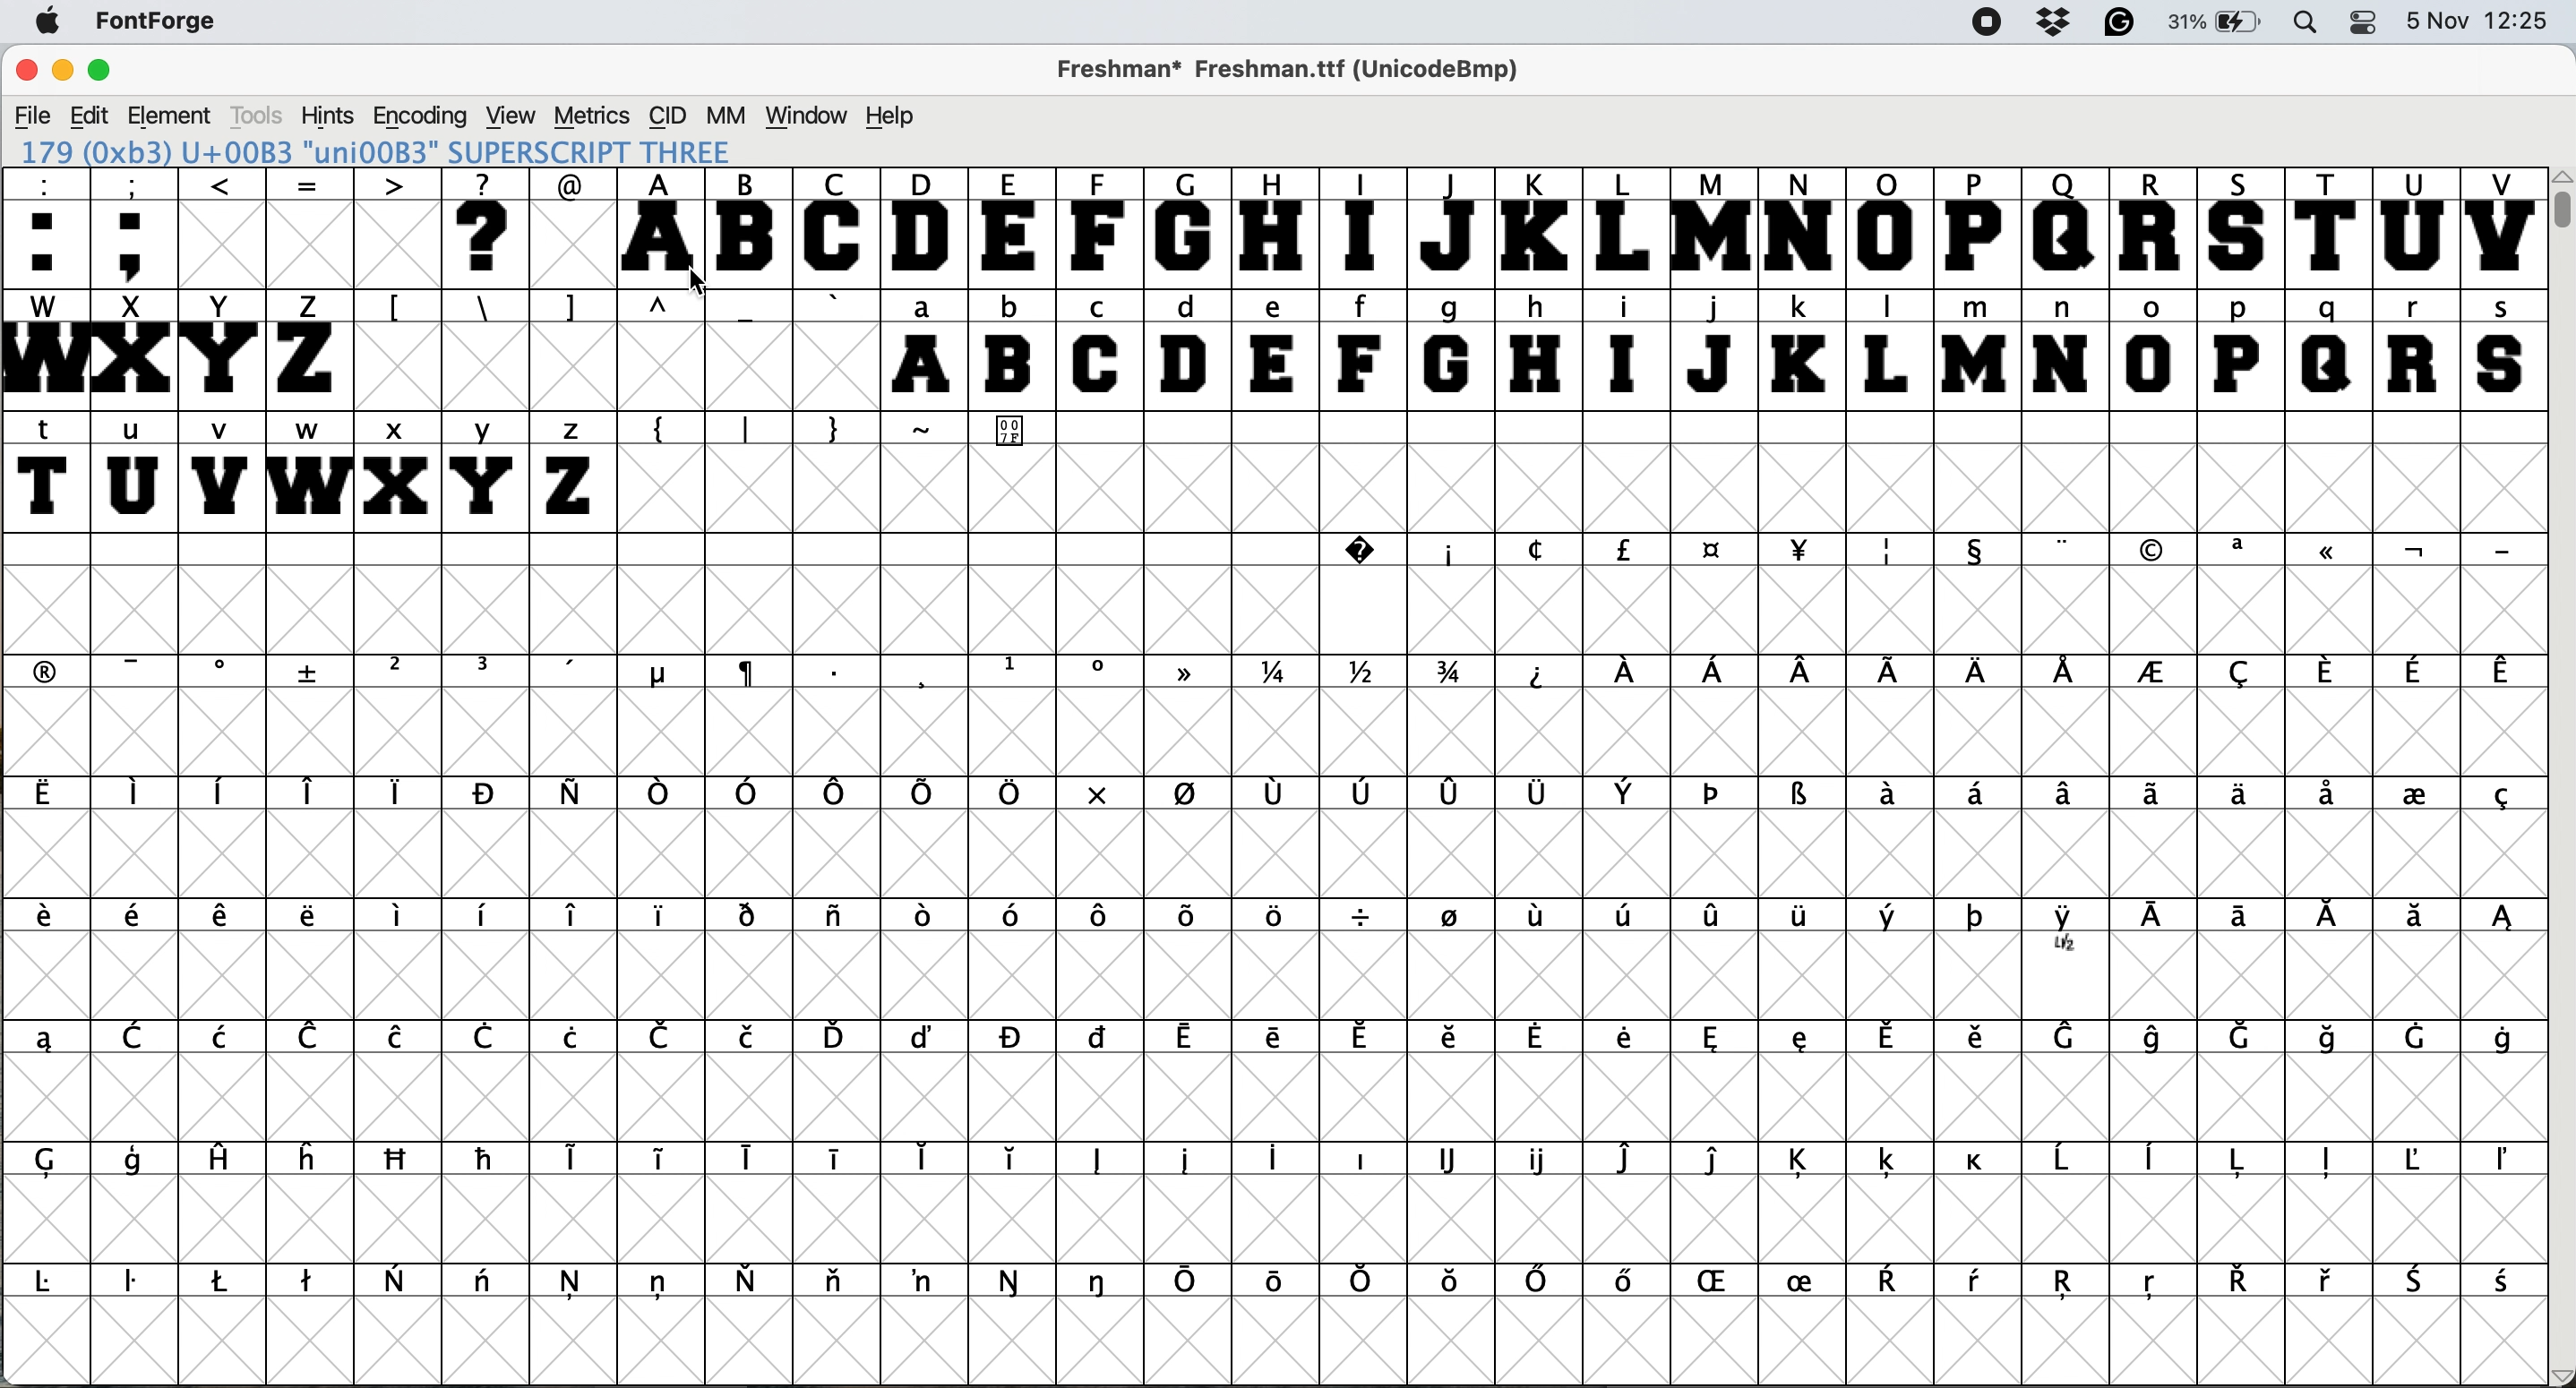 This screenshot has width=2576, height=1388. Describe the element at coordinates (2068, 1287) in the screenshot. I see `symbol` at that location.